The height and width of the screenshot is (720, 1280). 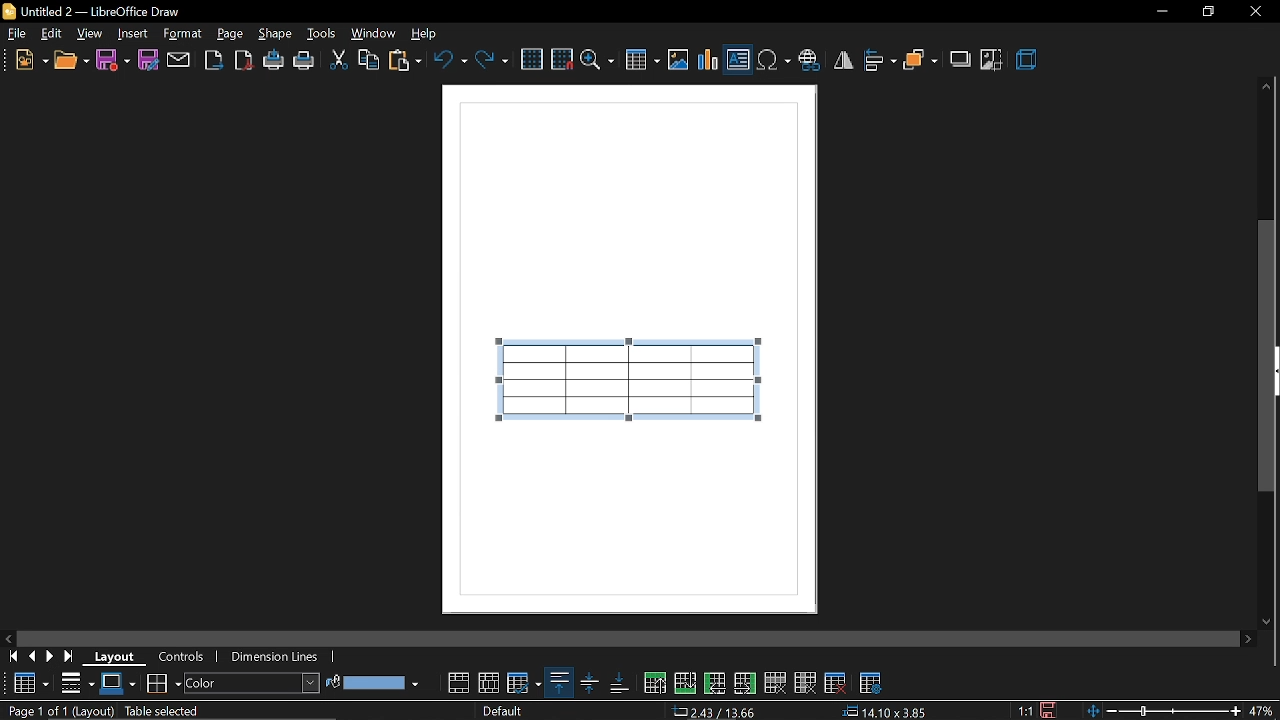 What do you see at coordinates (677, 58) in the screenshot?
I see `insert image` at bounding box center [677, 58].